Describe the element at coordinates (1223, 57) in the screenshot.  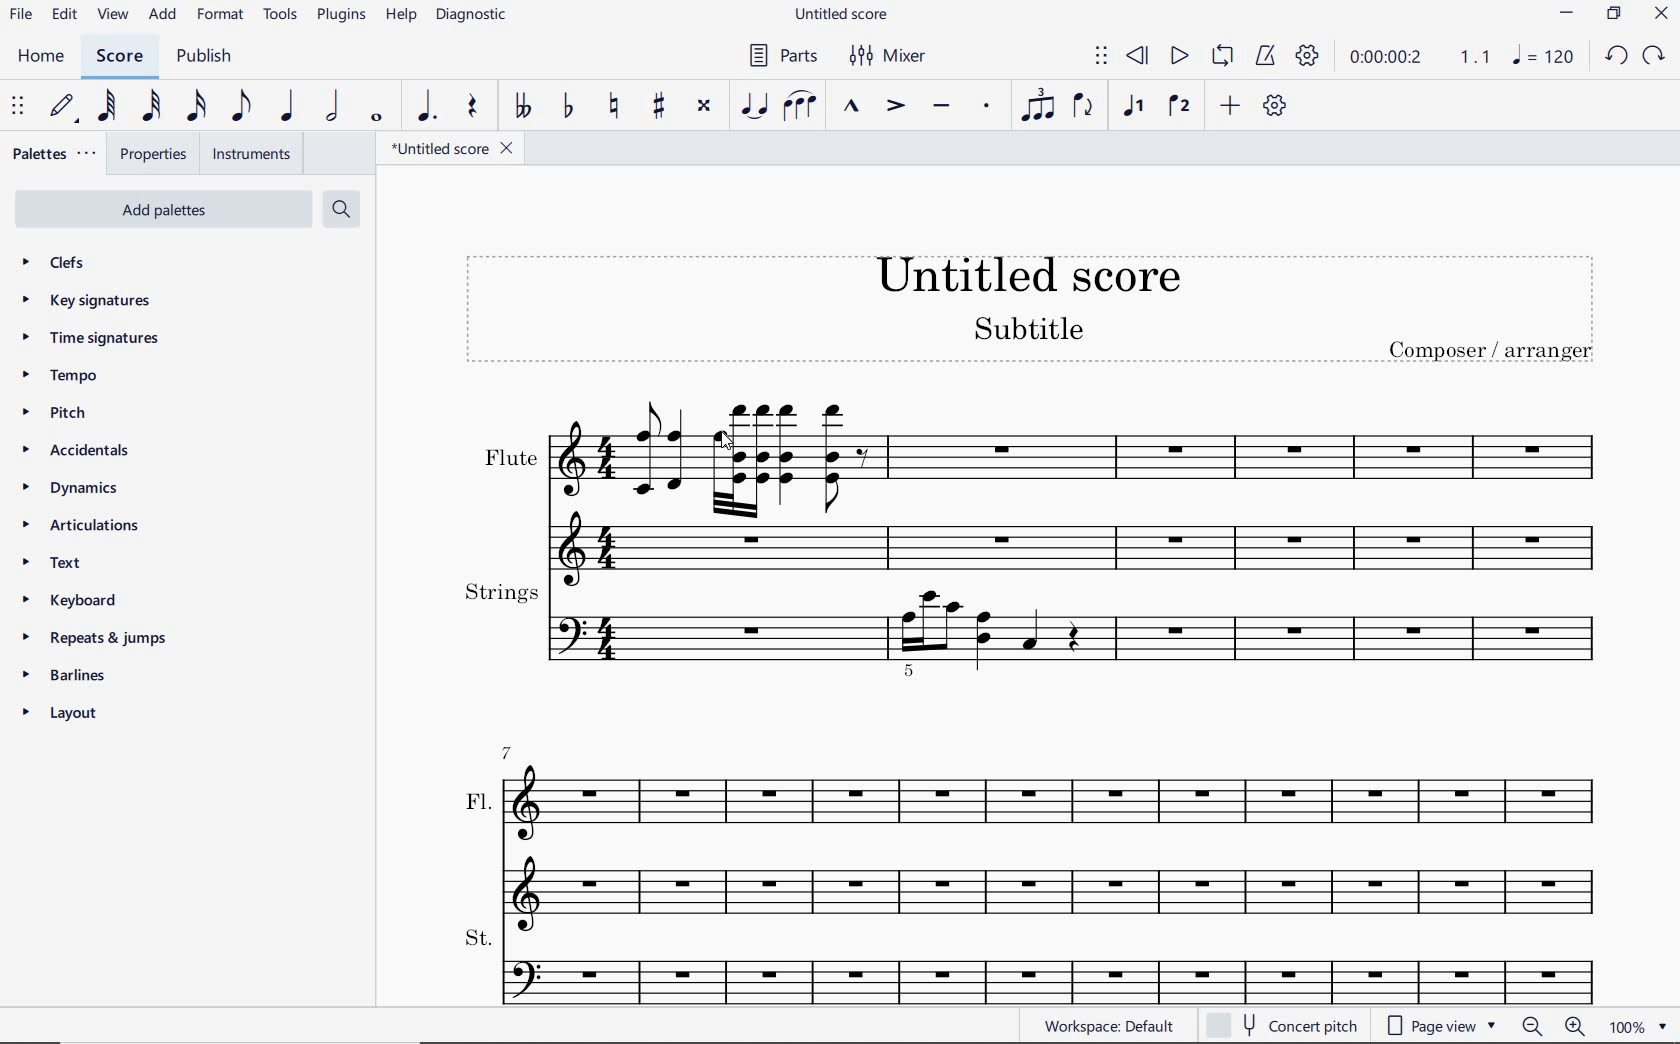
I see `LOOP PLAYBACK` at that location.